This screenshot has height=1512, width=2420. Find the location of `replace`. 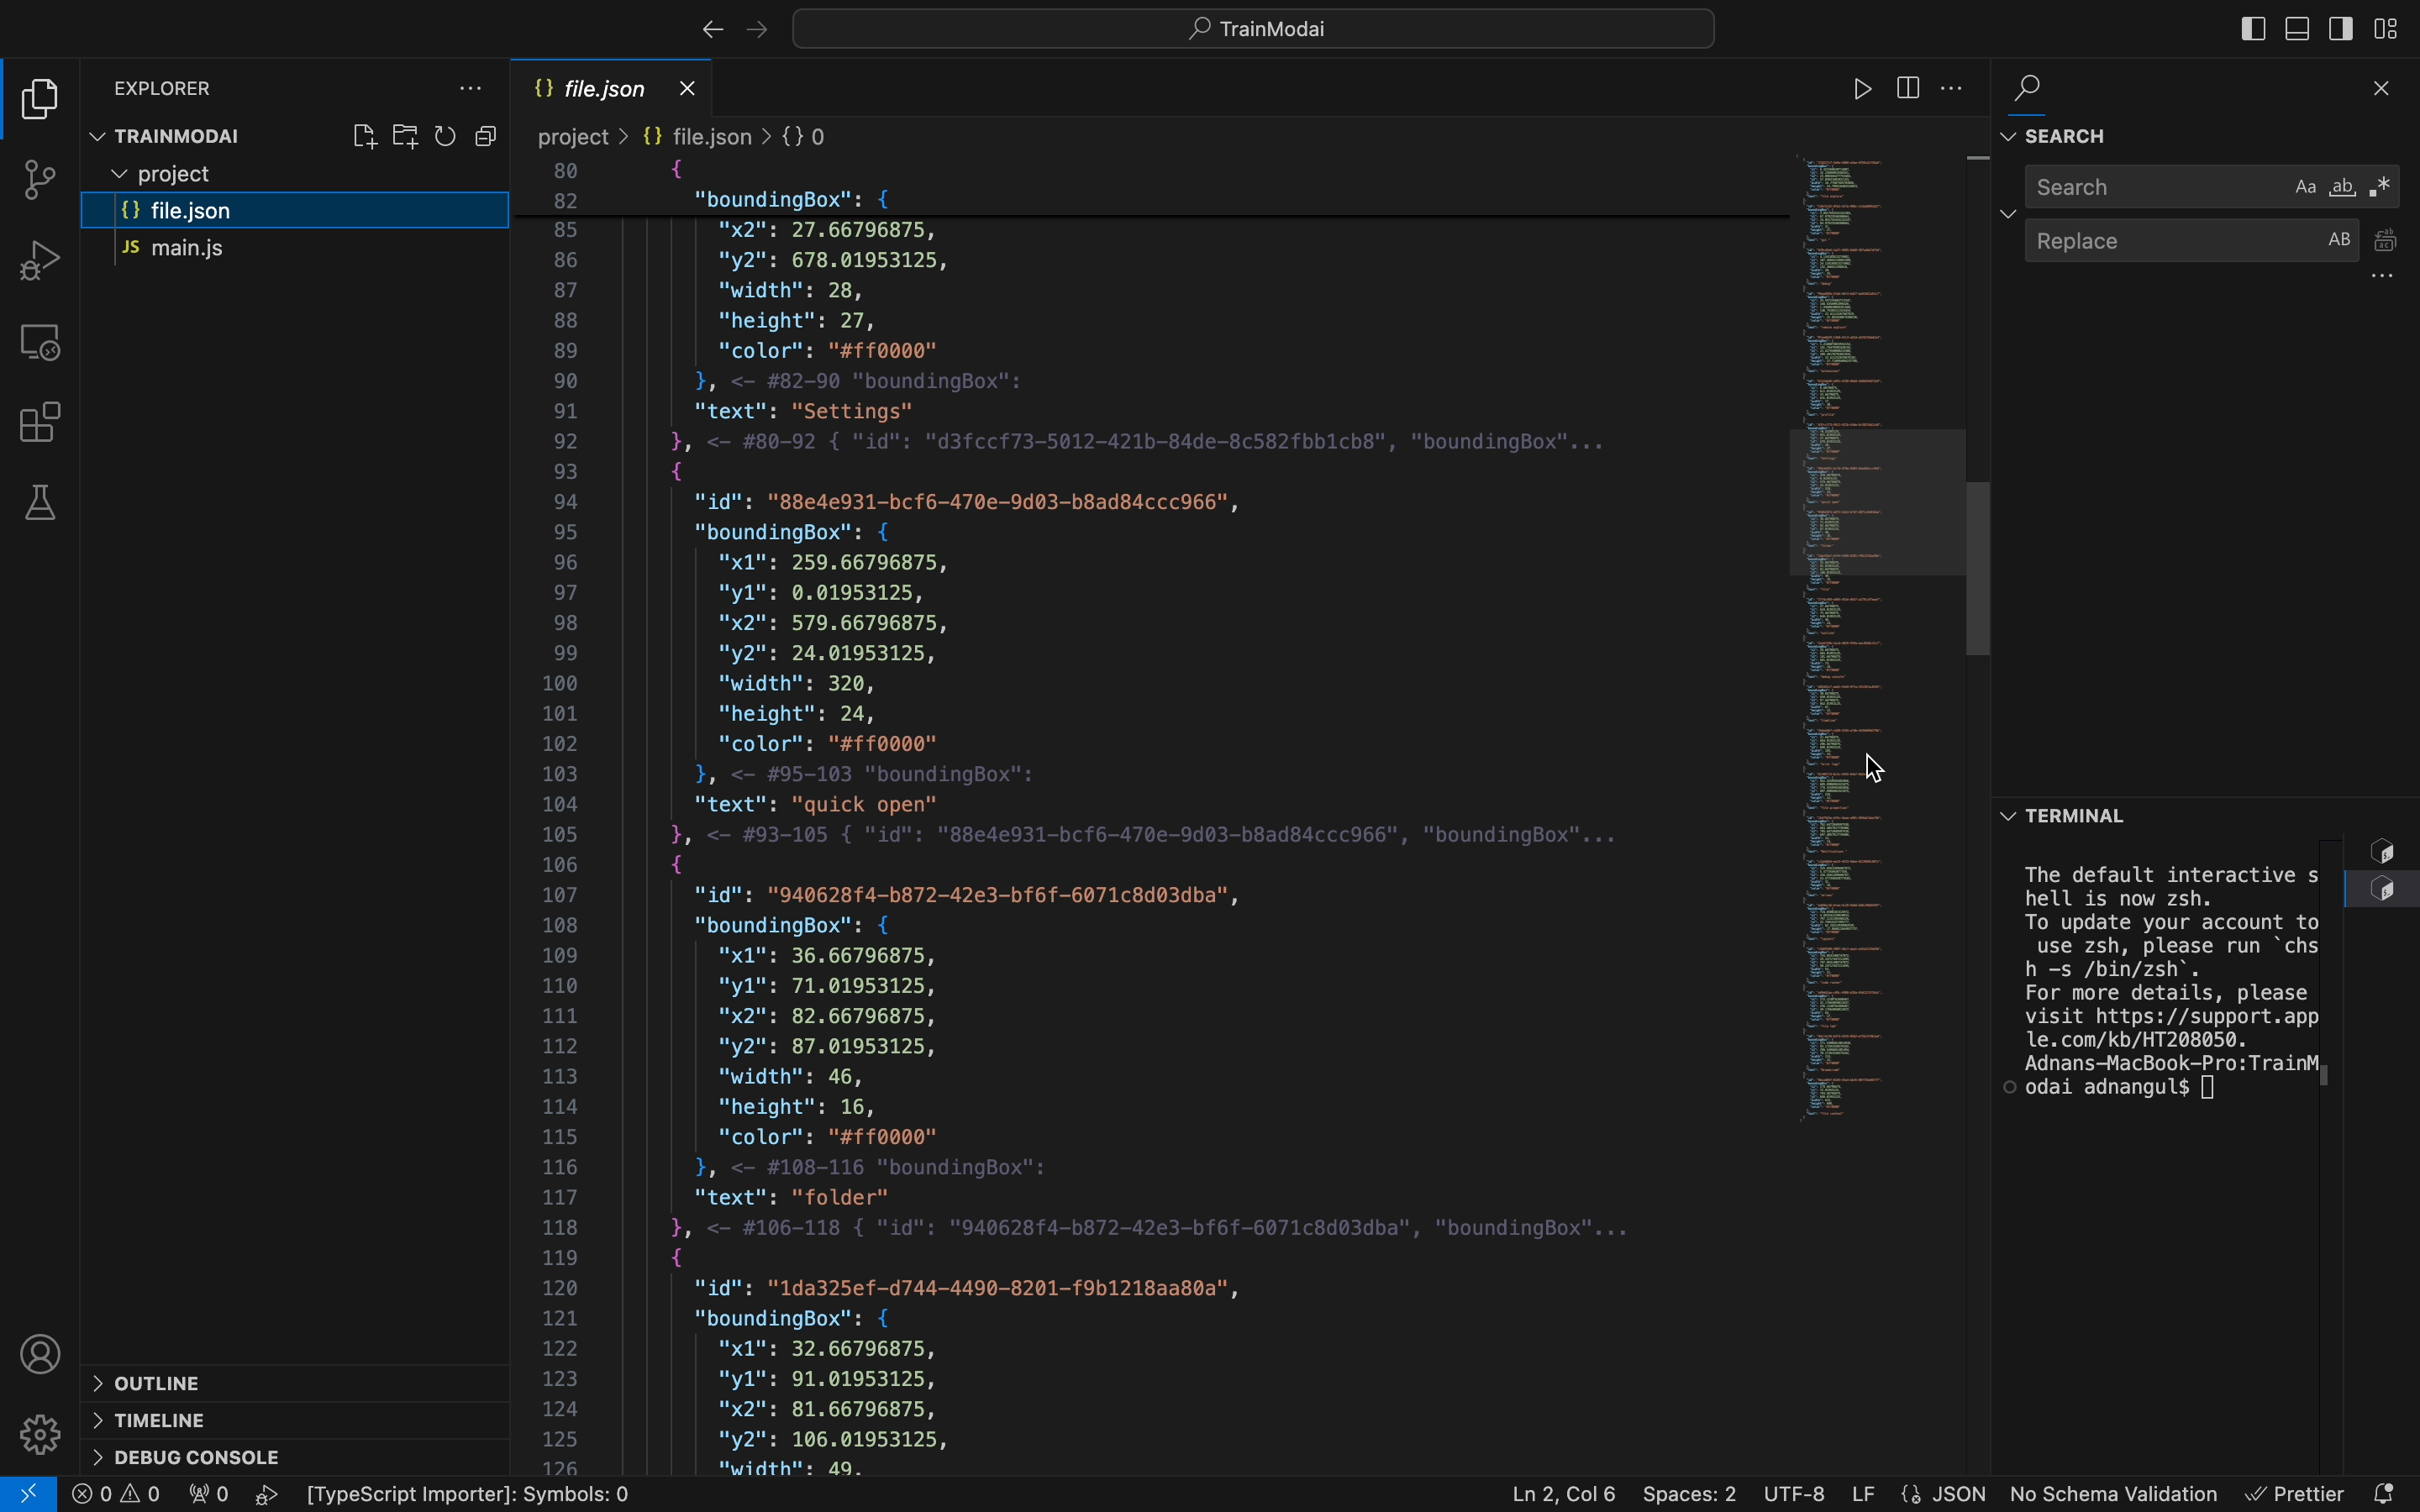

replace is located at coordinates (2219, 255).